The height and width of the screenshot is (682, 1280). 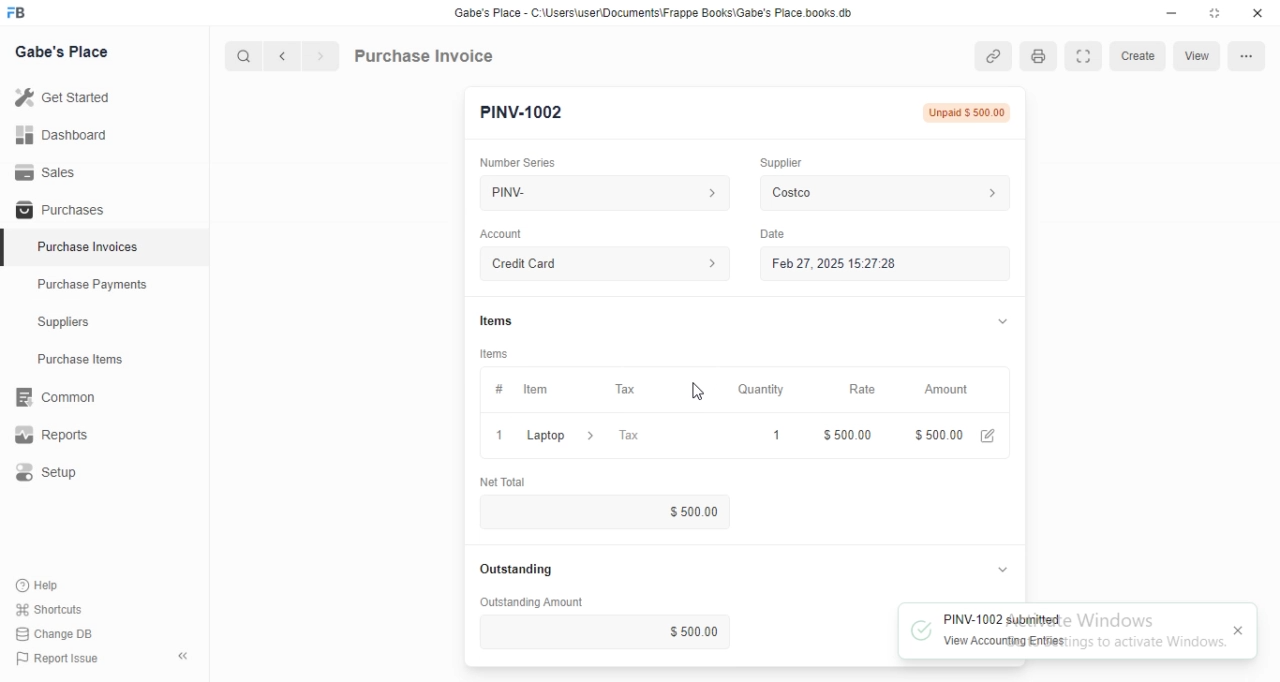 What do you see at coordinates (1215, 13) in the screenshot?
I see `Change dimension` at bounding box center [1215, 13].